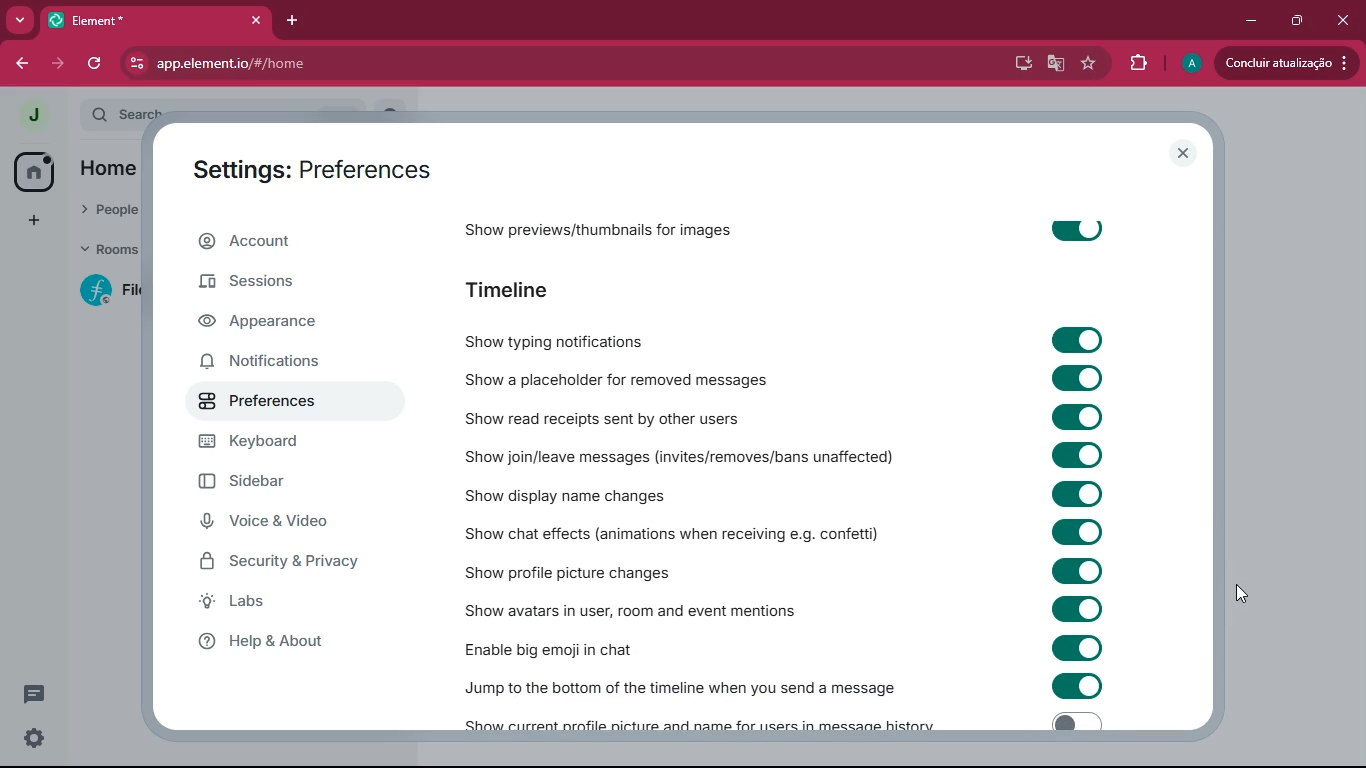  Describe the element at coordinates (1073, 340) in the screenshot. I see `toggle on ` at that location.